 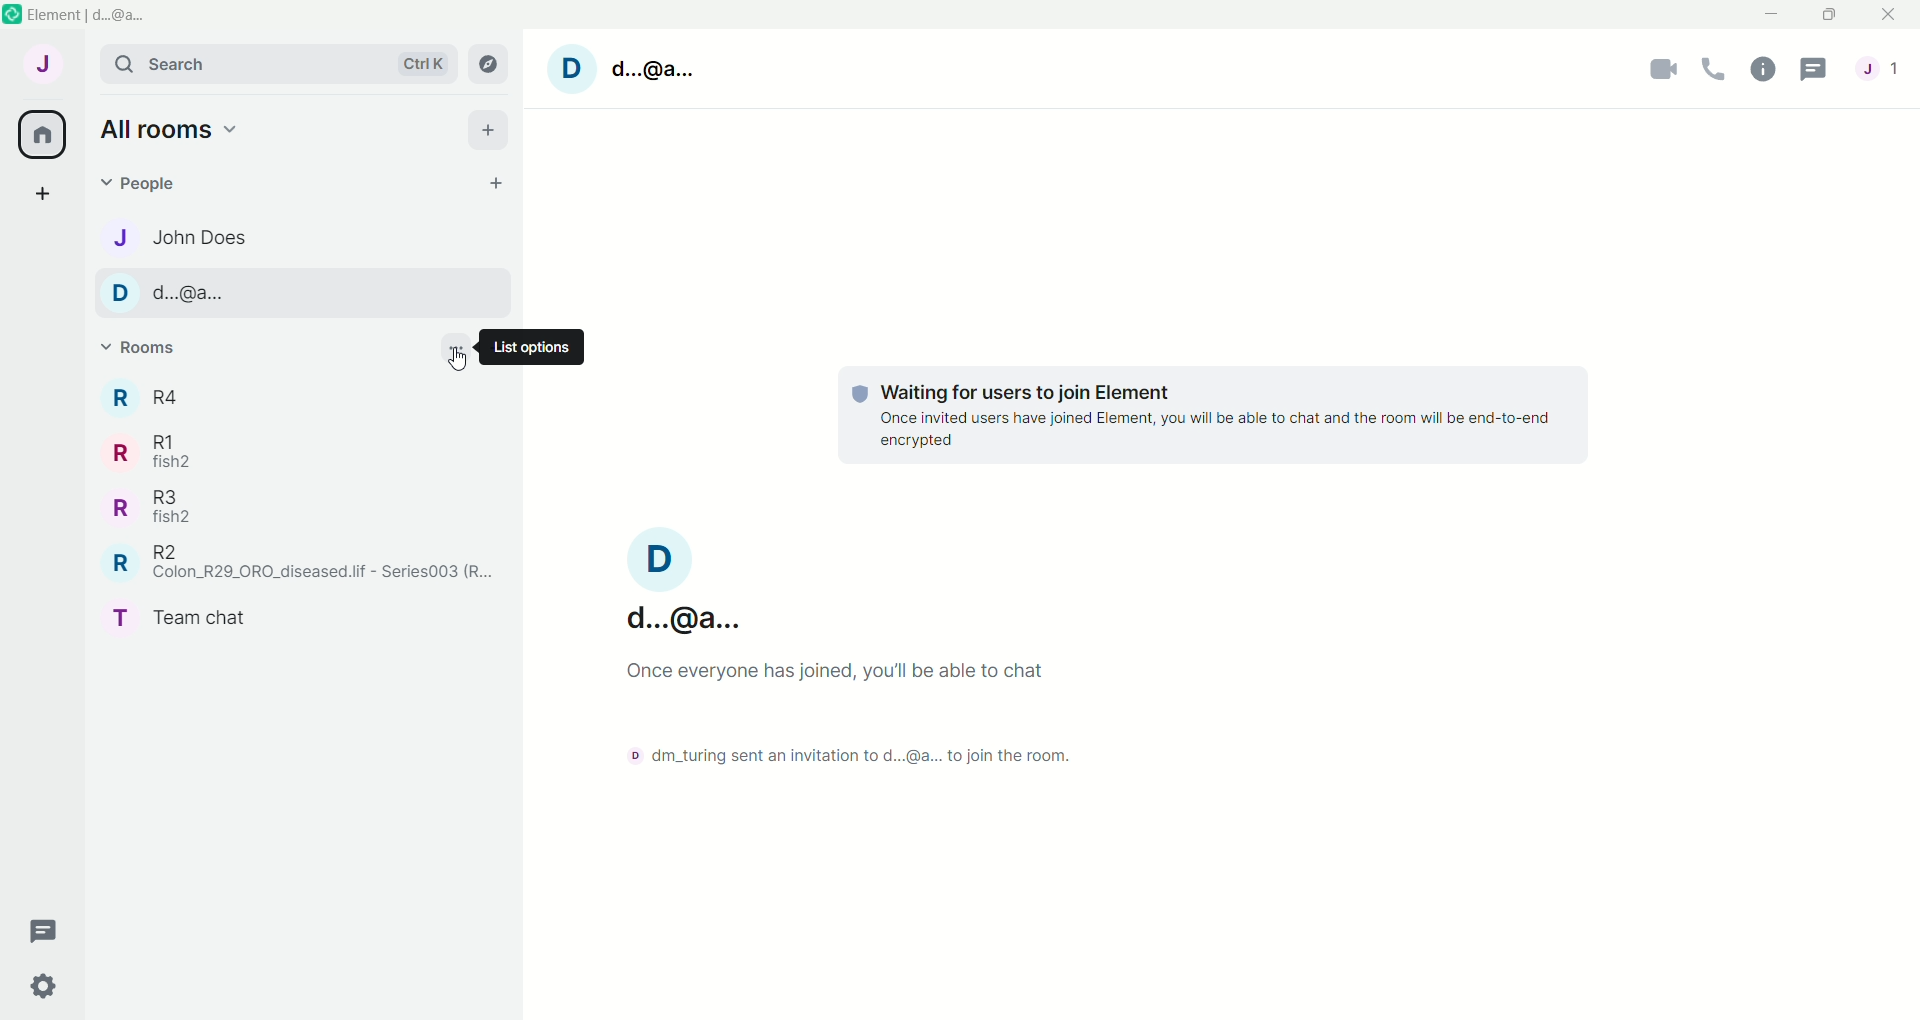 What do you see at coordinates (1829, 15) in the screenshot?
I see `Maximize` at bounding box center [1829, 15].